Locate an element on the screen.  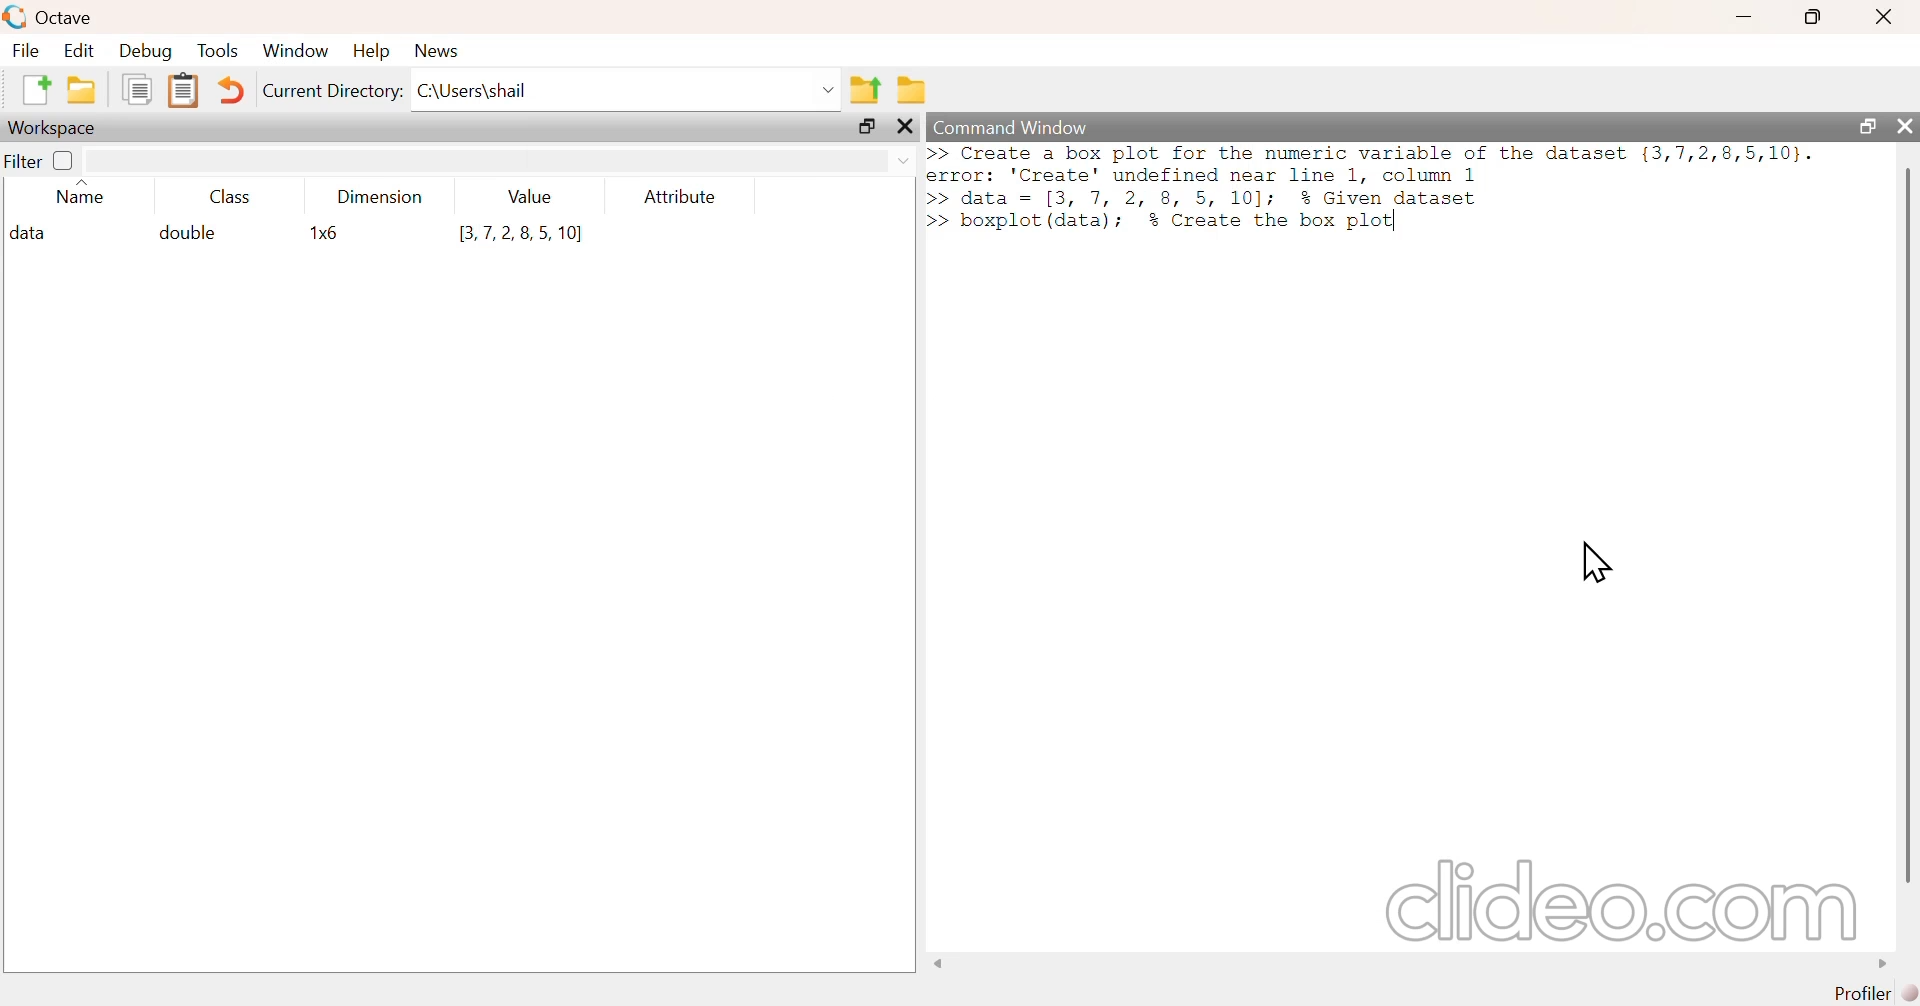
filter input field is located at coordinates (501, 159).